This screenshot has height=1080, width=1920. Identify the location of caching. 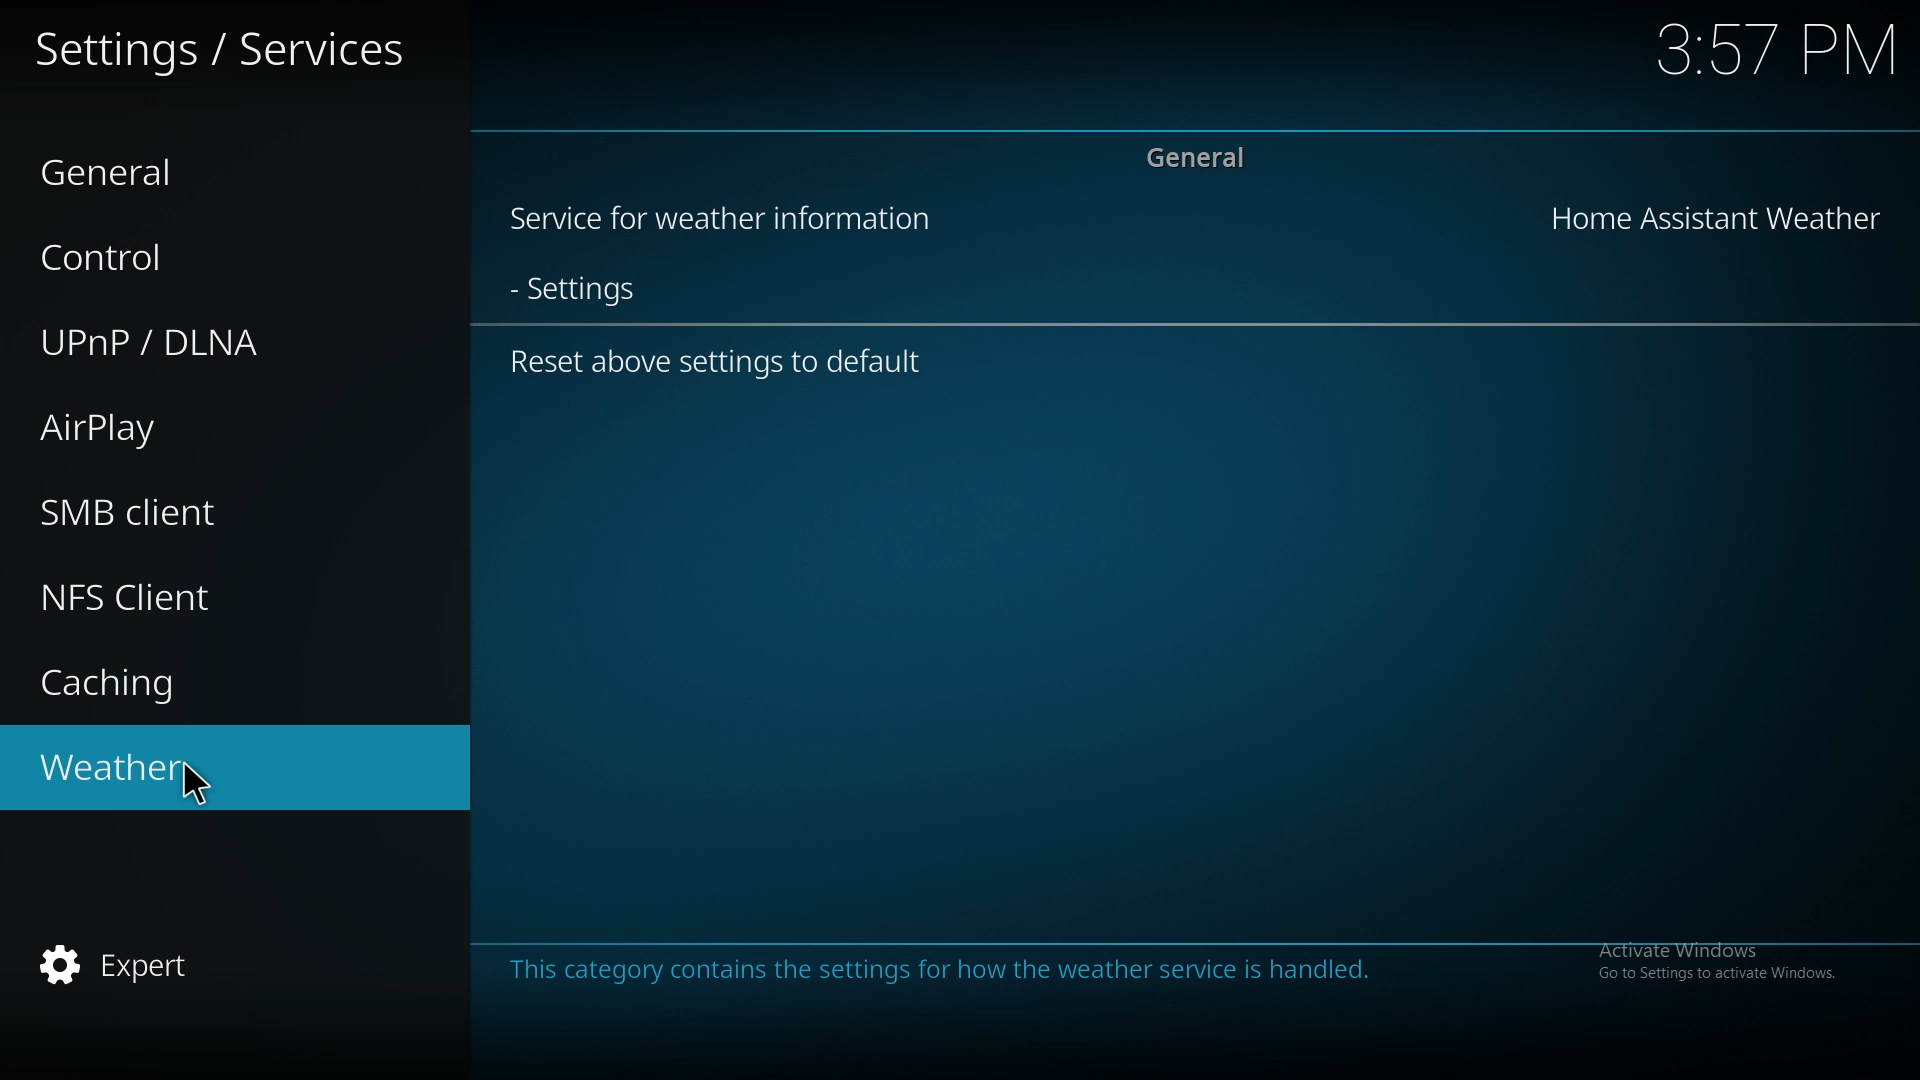
(206, 678).